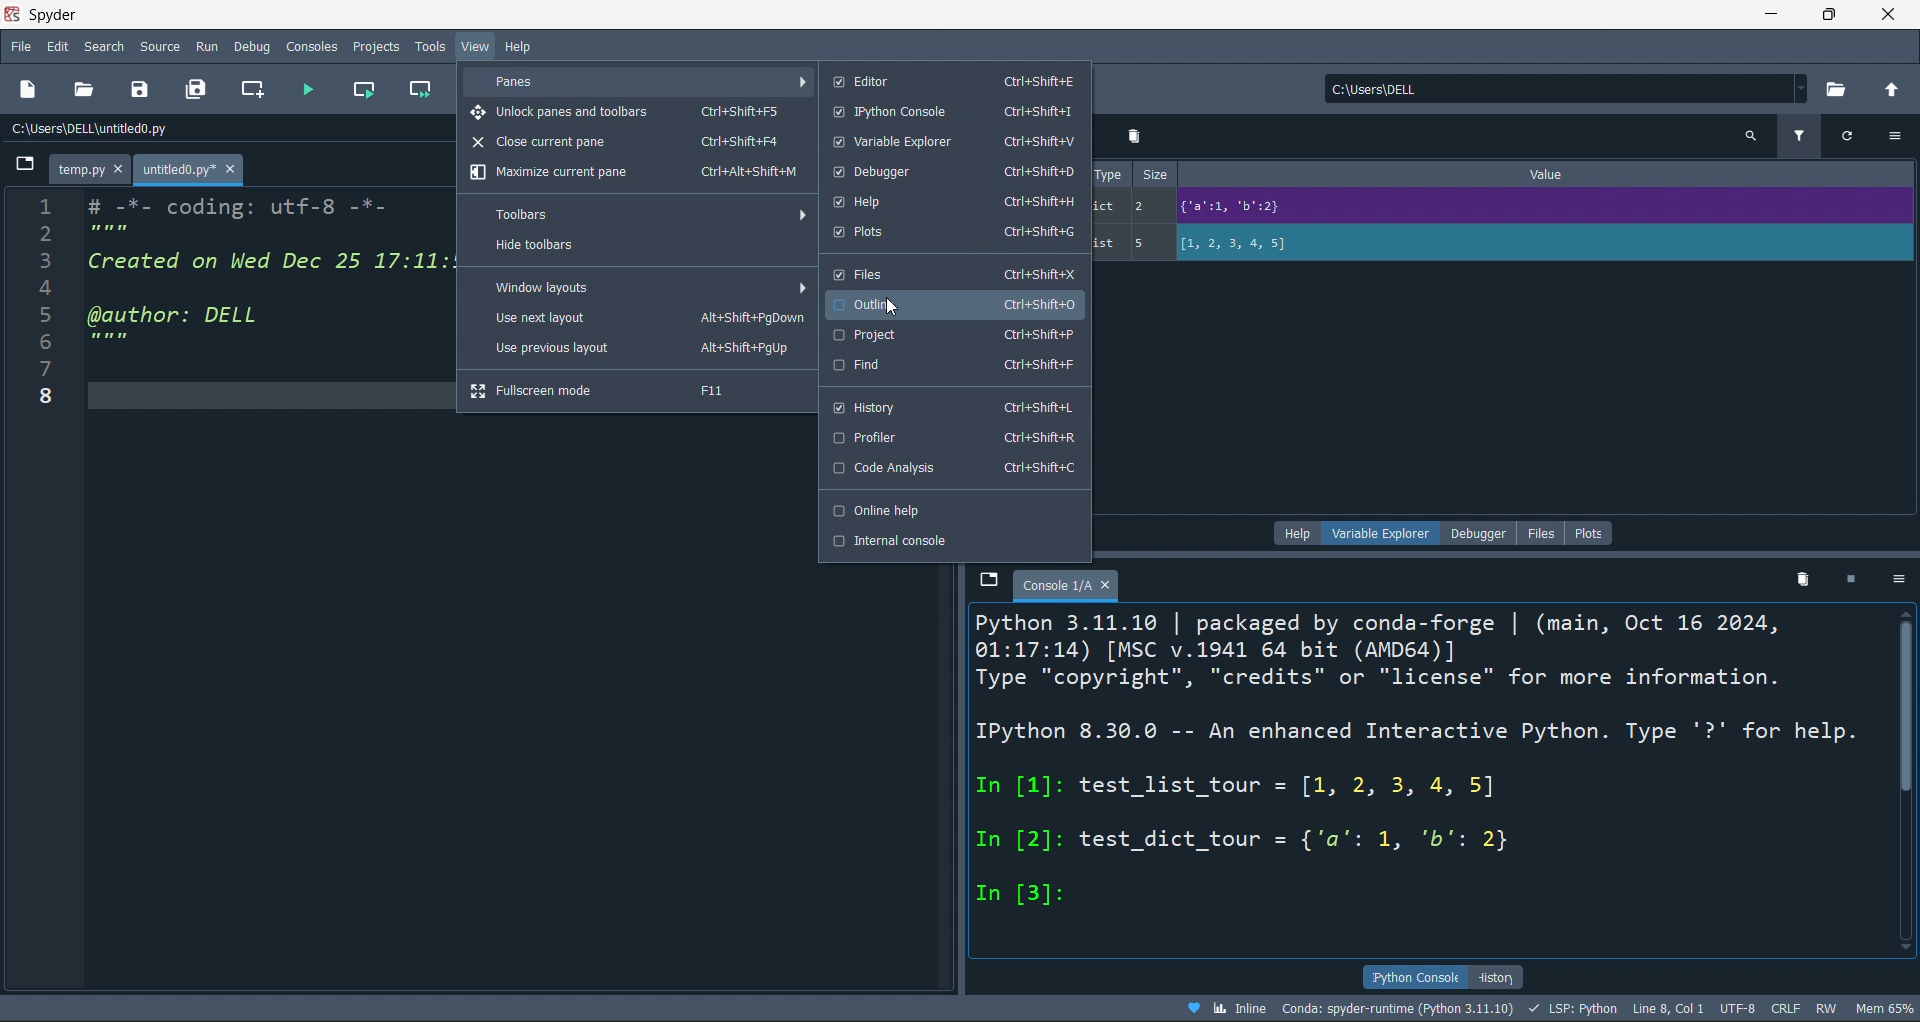  What do you see at coordinates (957, 141) in the screenshot?
I see `variable explorer` at bounding box center [957, 141].